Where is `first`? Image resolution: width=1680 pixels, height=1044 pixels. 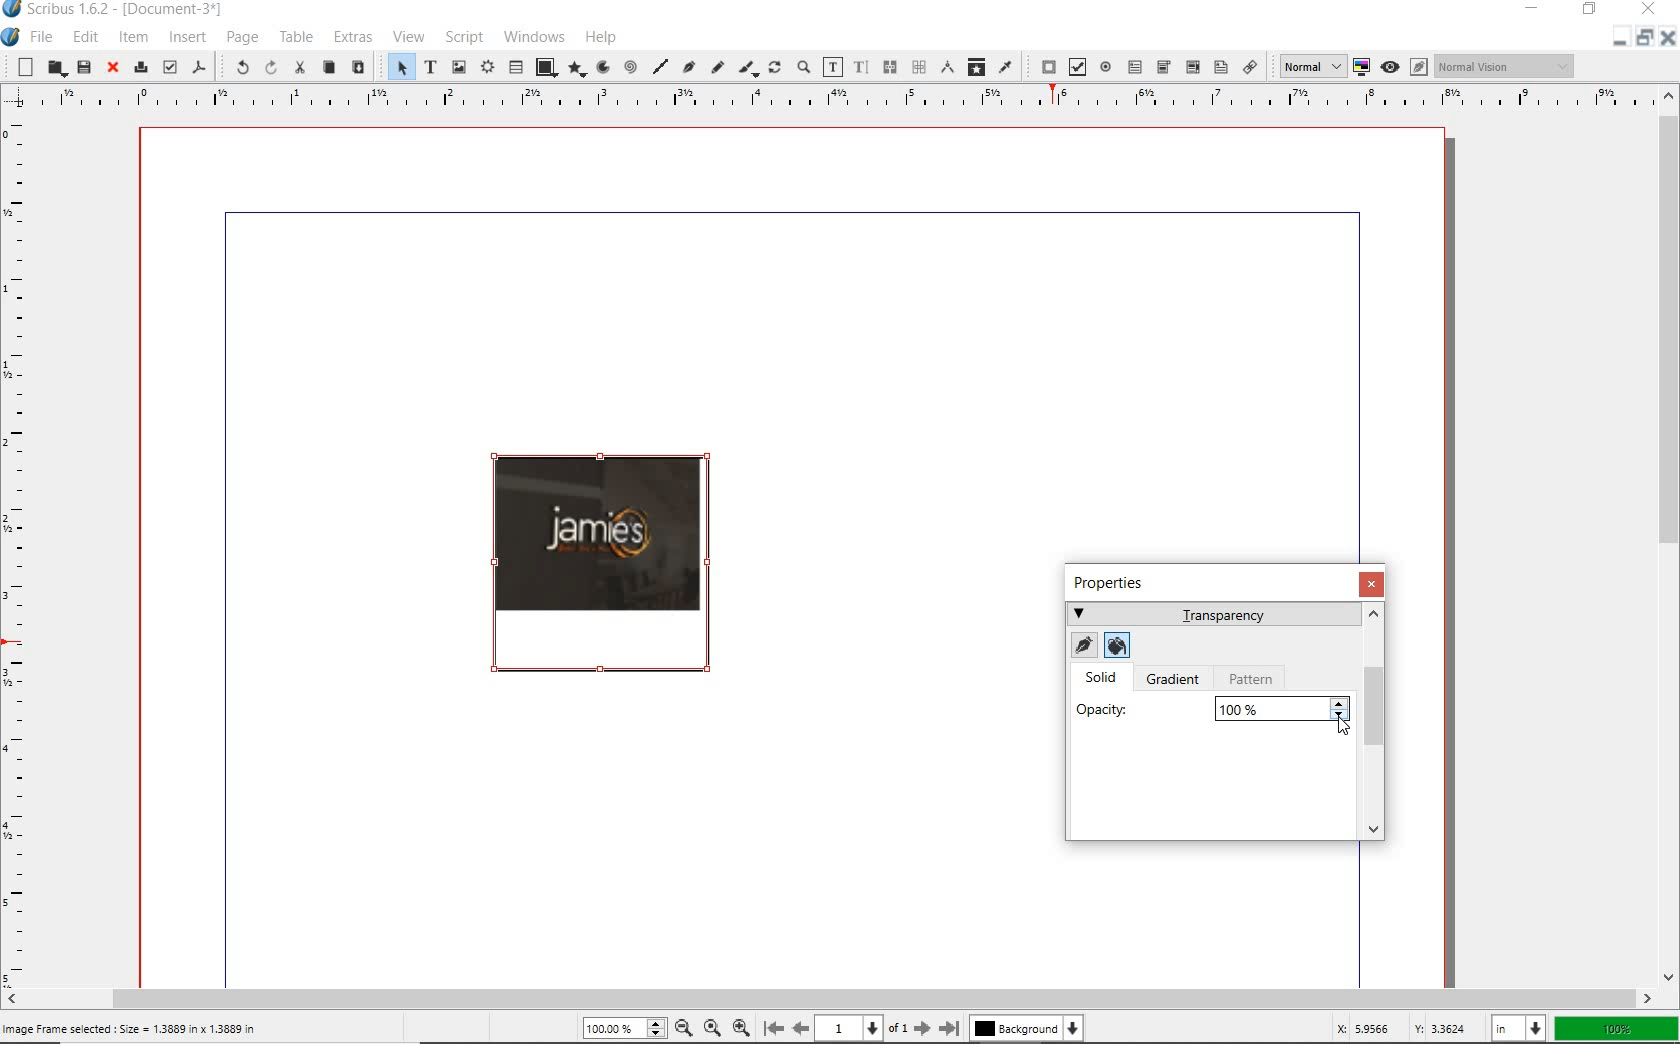 first is located at coordinates (773, 1029).